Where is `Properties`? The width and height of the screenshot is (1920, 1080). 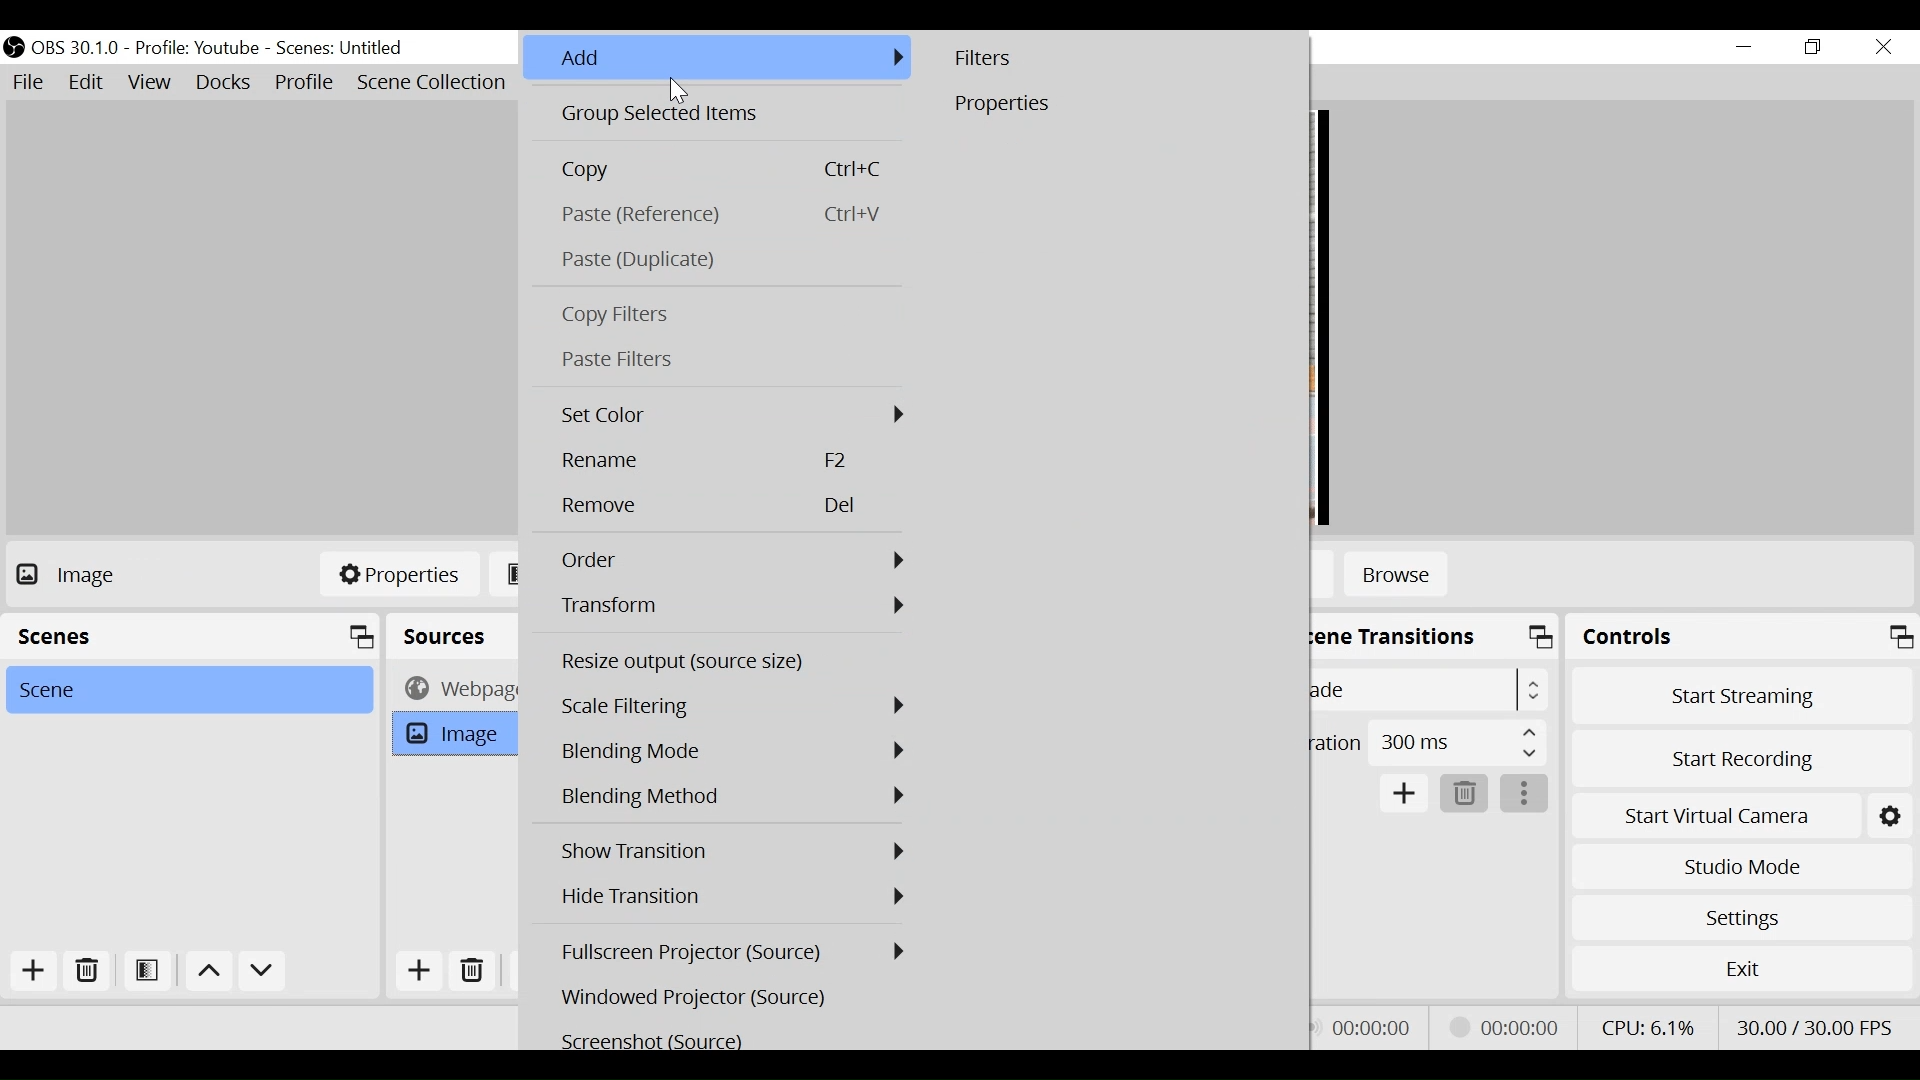 Properties is located at coordinates (399, 573).